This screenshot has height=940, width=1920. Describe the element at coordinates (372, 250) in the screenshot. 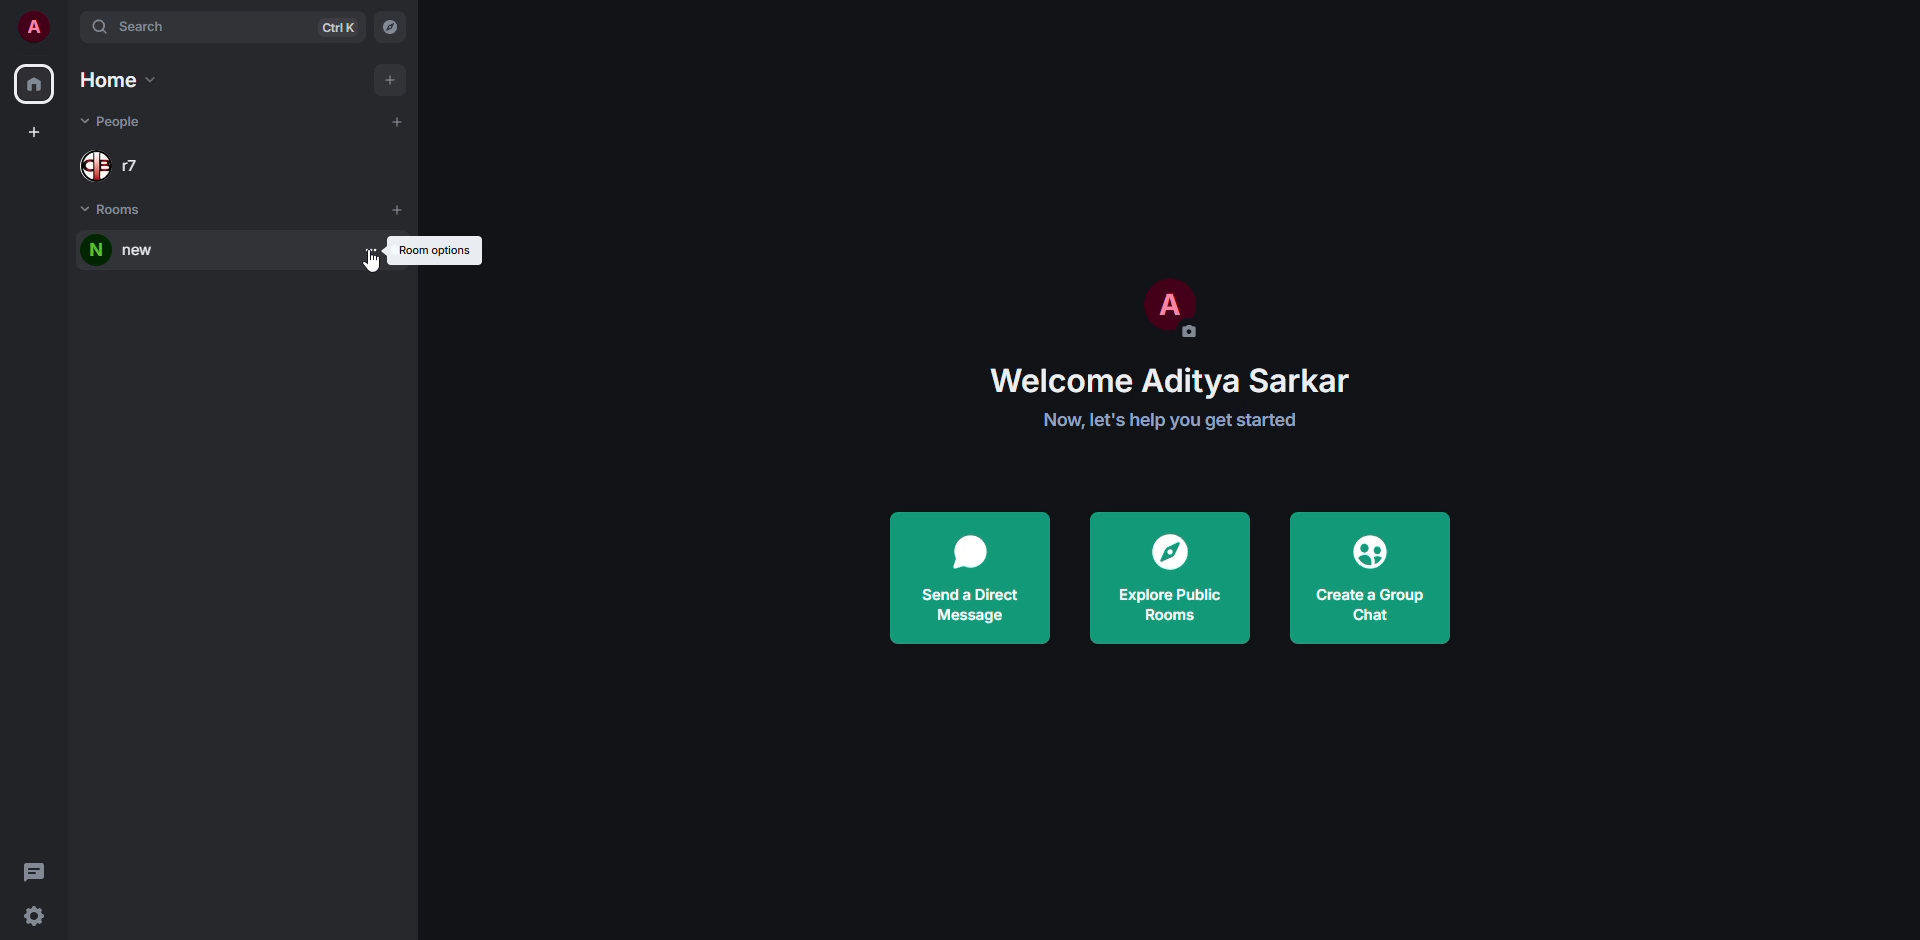

I see `room options` at that location.